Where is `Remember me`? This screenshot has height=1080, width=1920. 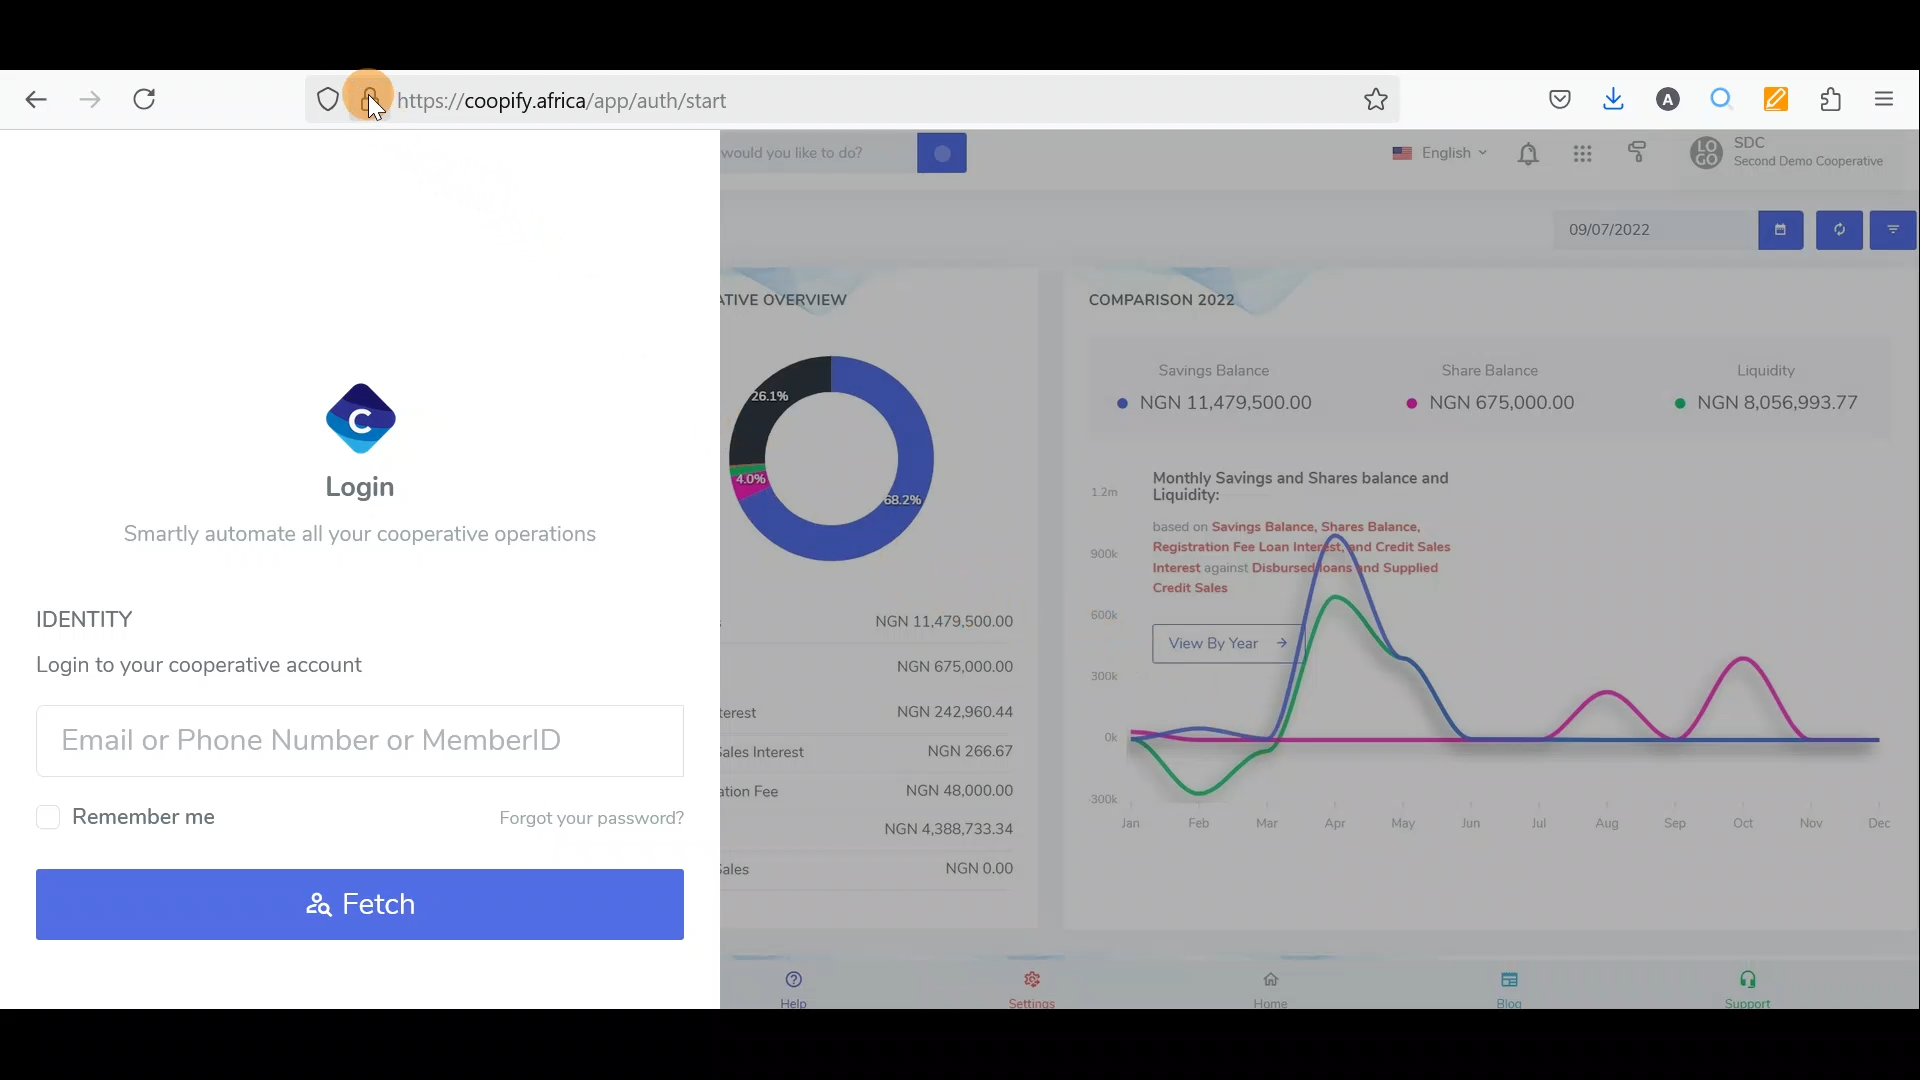 Remember me is located at coordinates (134, 816).